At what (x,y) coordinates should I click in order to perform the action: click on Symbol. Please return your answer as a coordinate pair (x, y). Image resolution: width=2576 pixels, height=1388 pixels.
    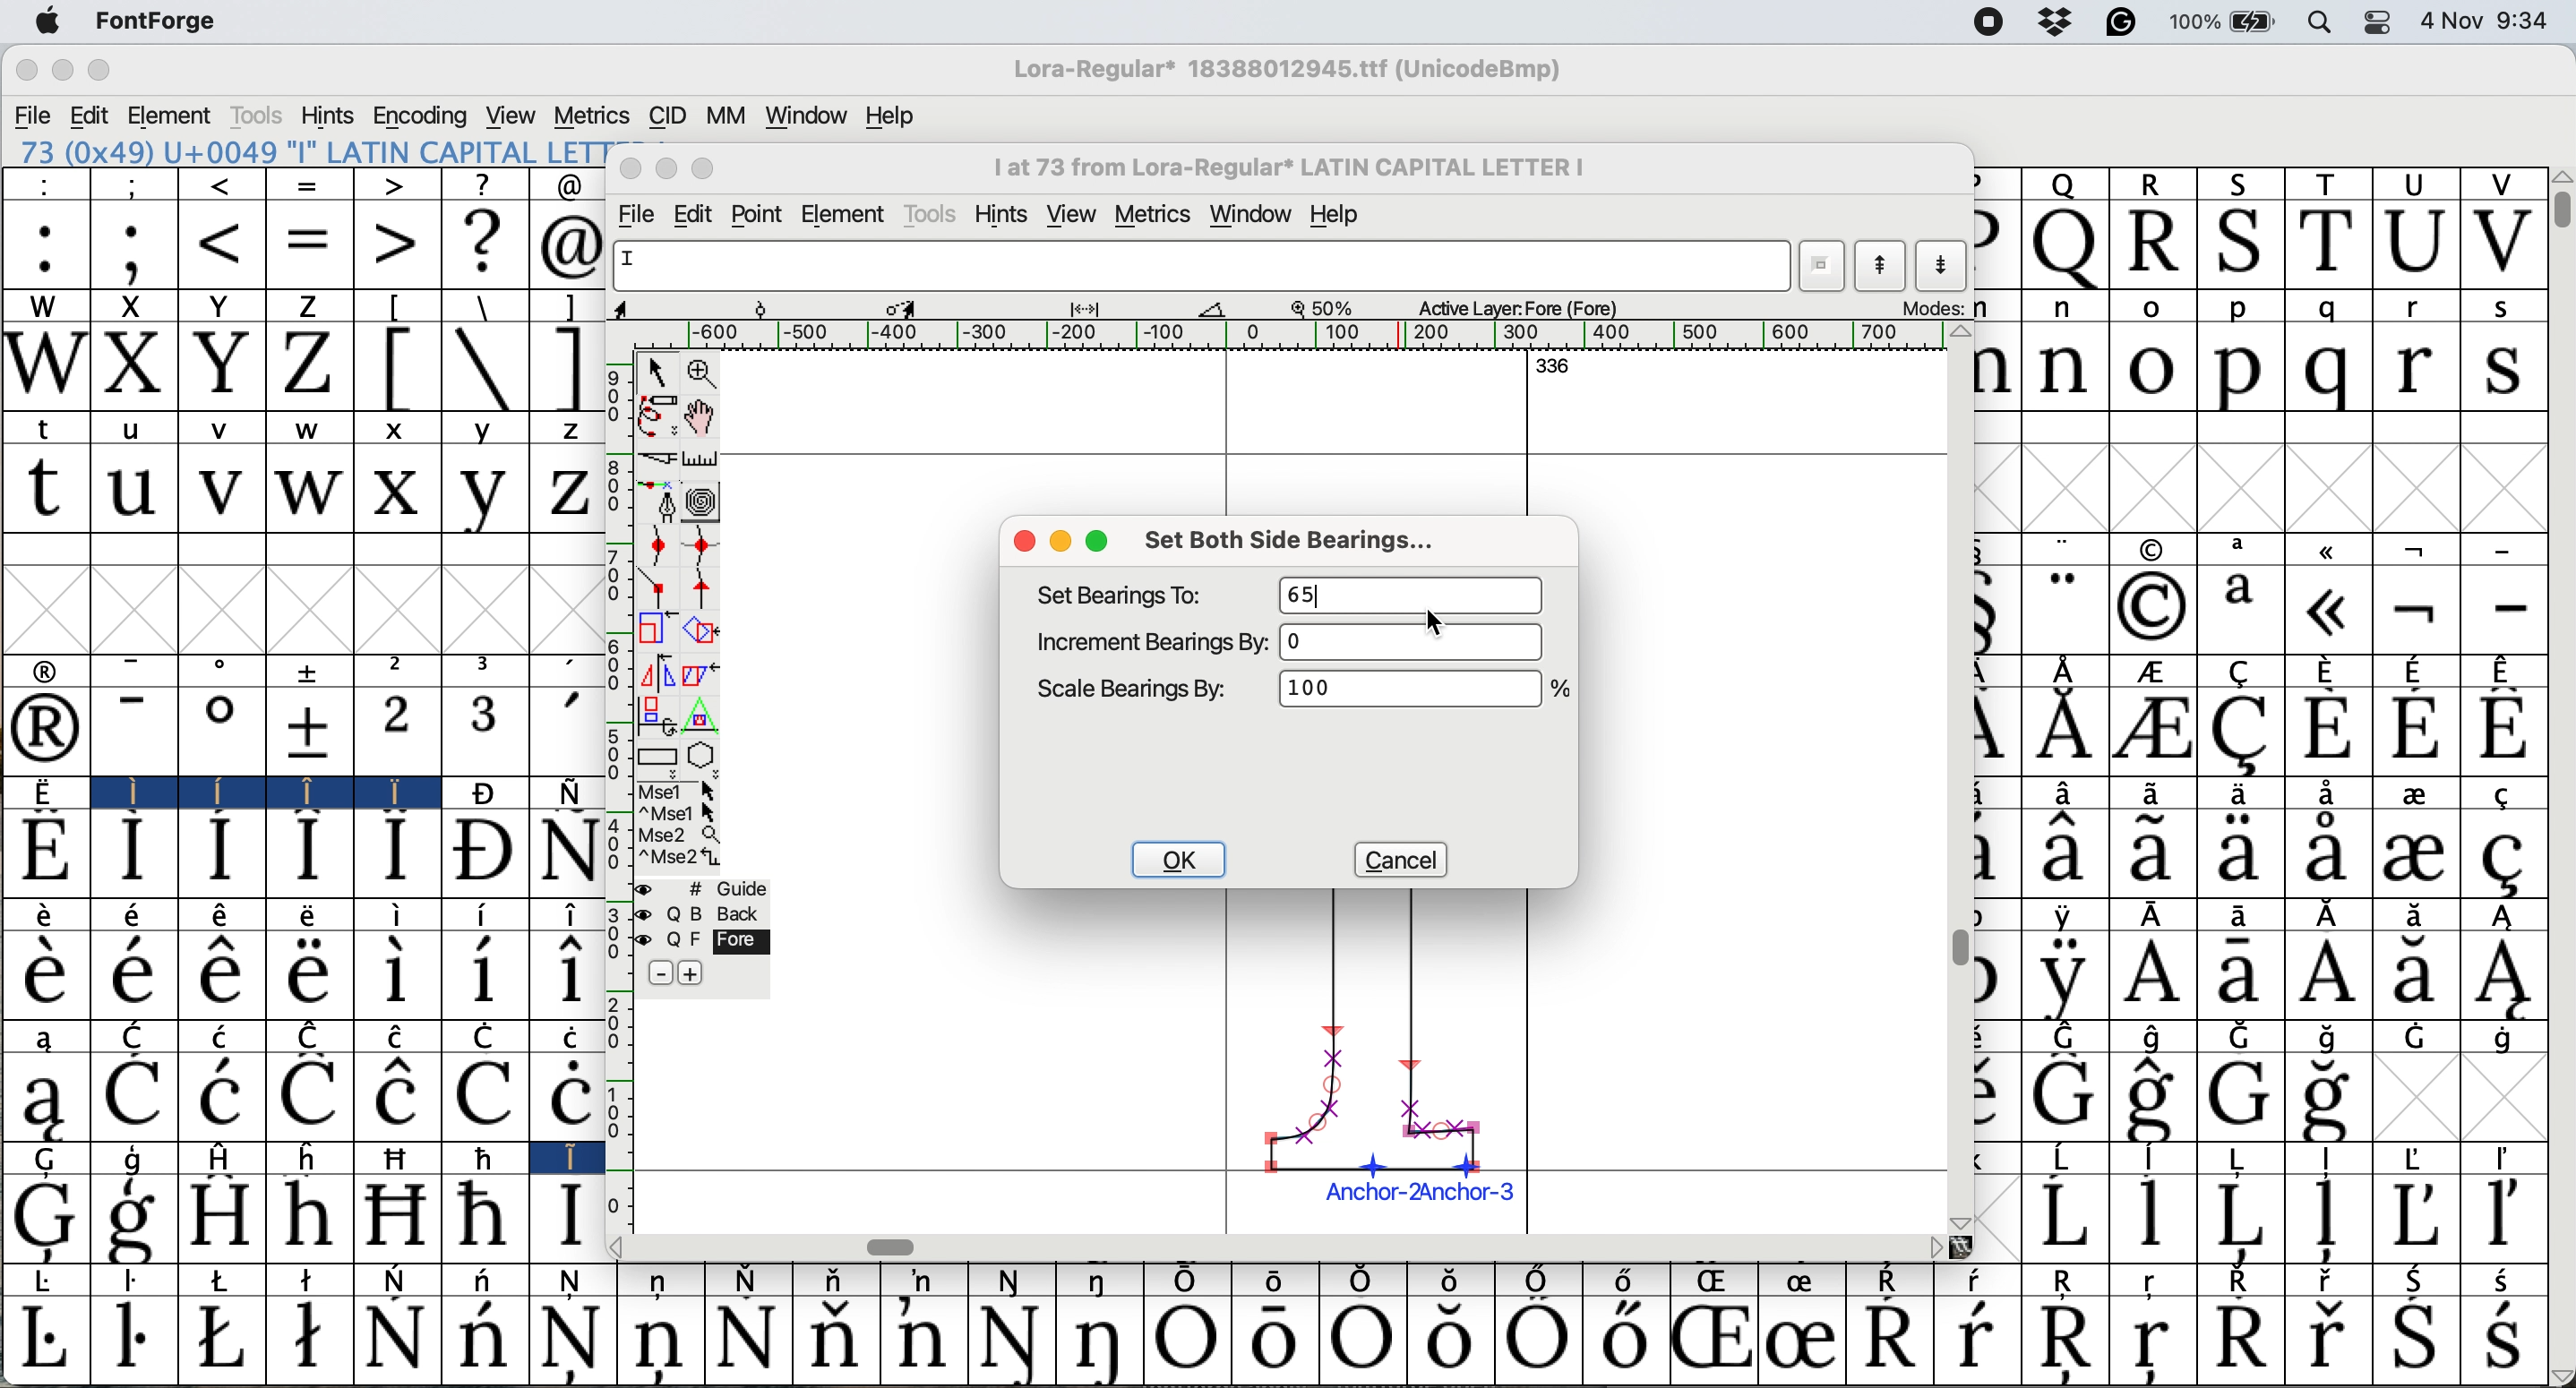
    Looking at the image, I should click on (746, 1279).